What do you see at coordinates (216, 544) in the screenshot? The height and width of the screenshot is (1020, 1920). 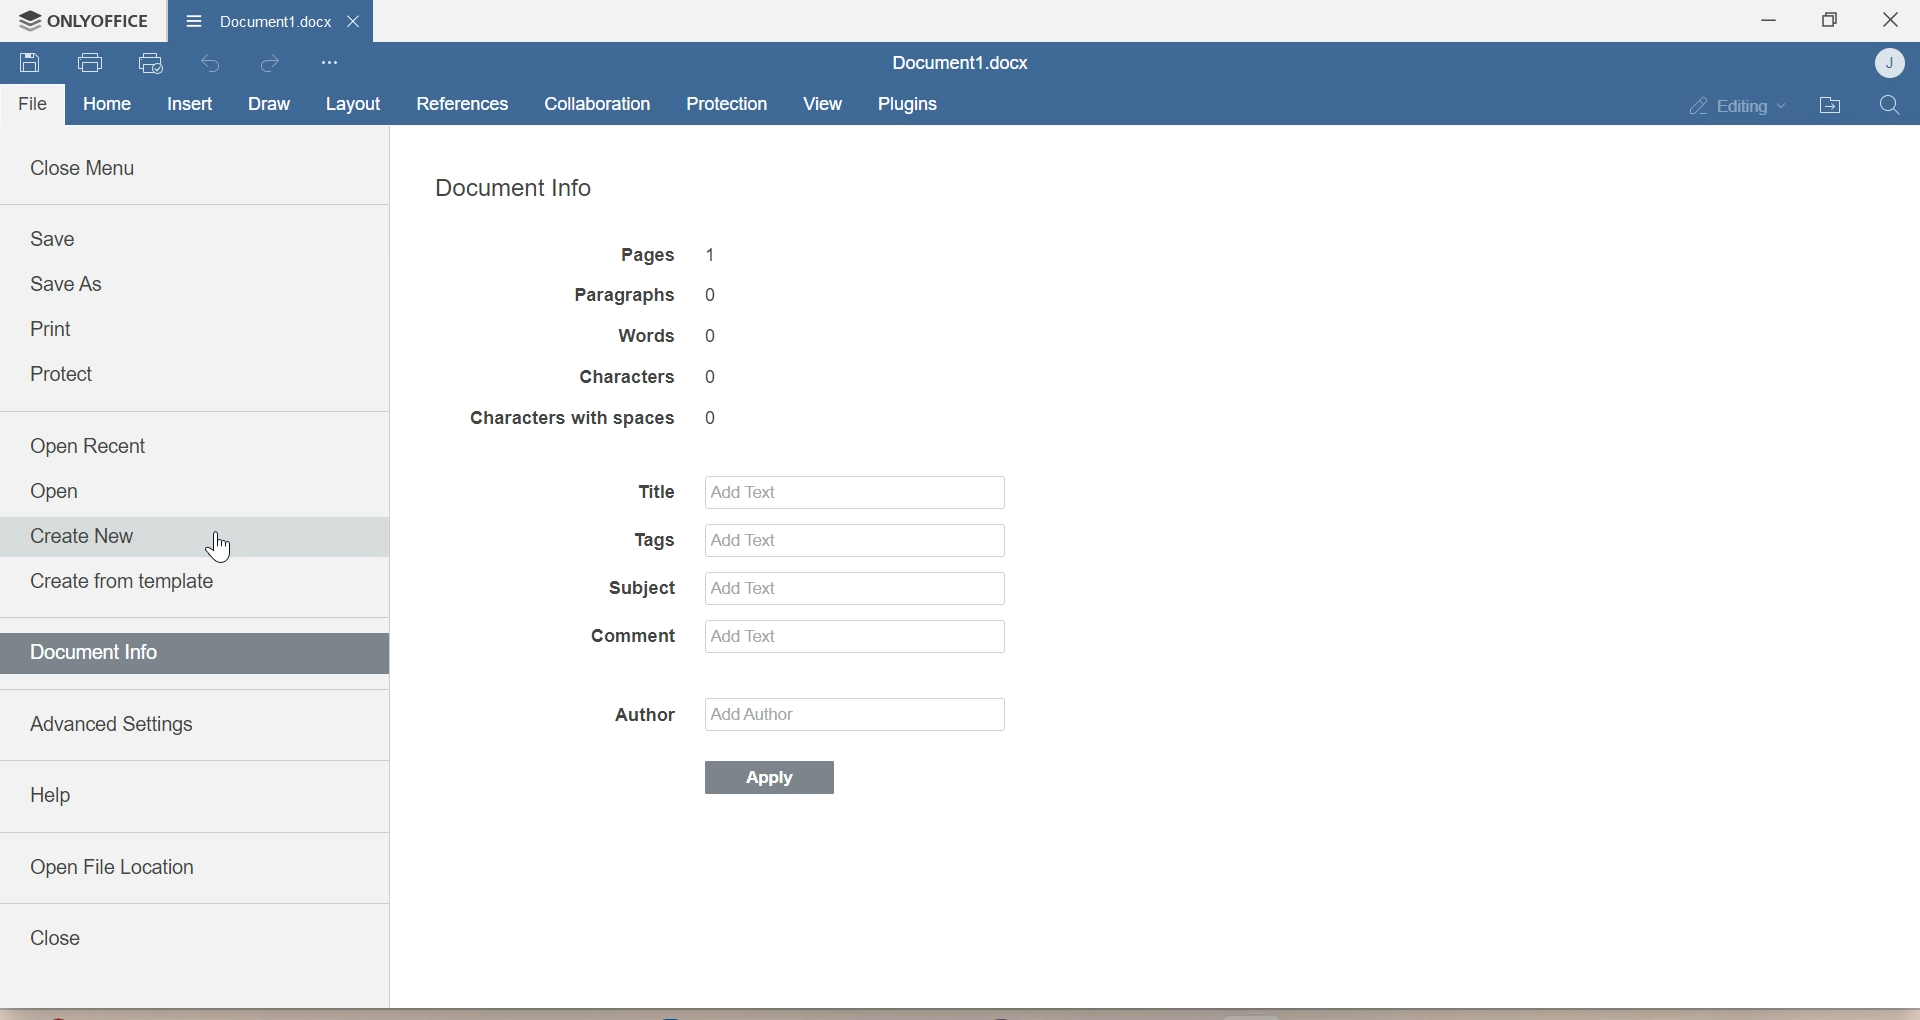 I see `Cursor on create now` at bounding box center [216, 544].